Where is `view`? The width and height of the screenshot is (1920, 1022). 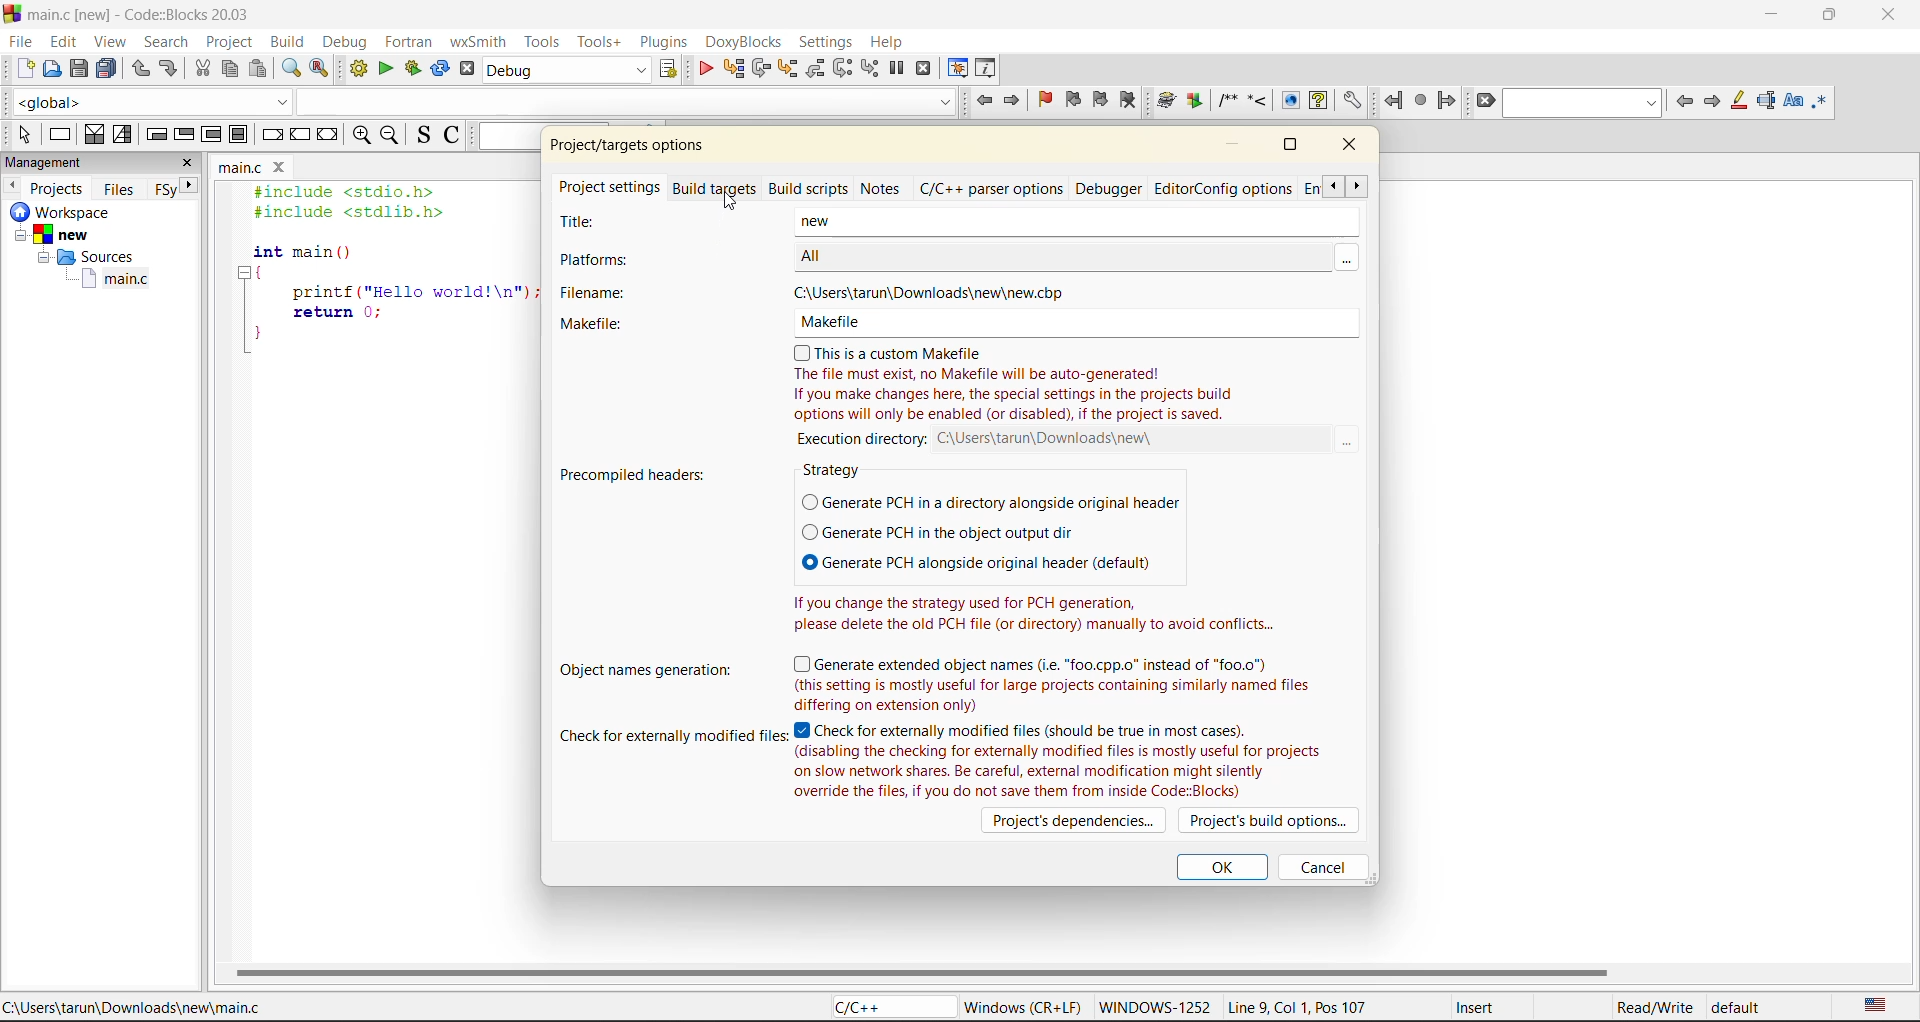
view is located at coordinates (108, 42).